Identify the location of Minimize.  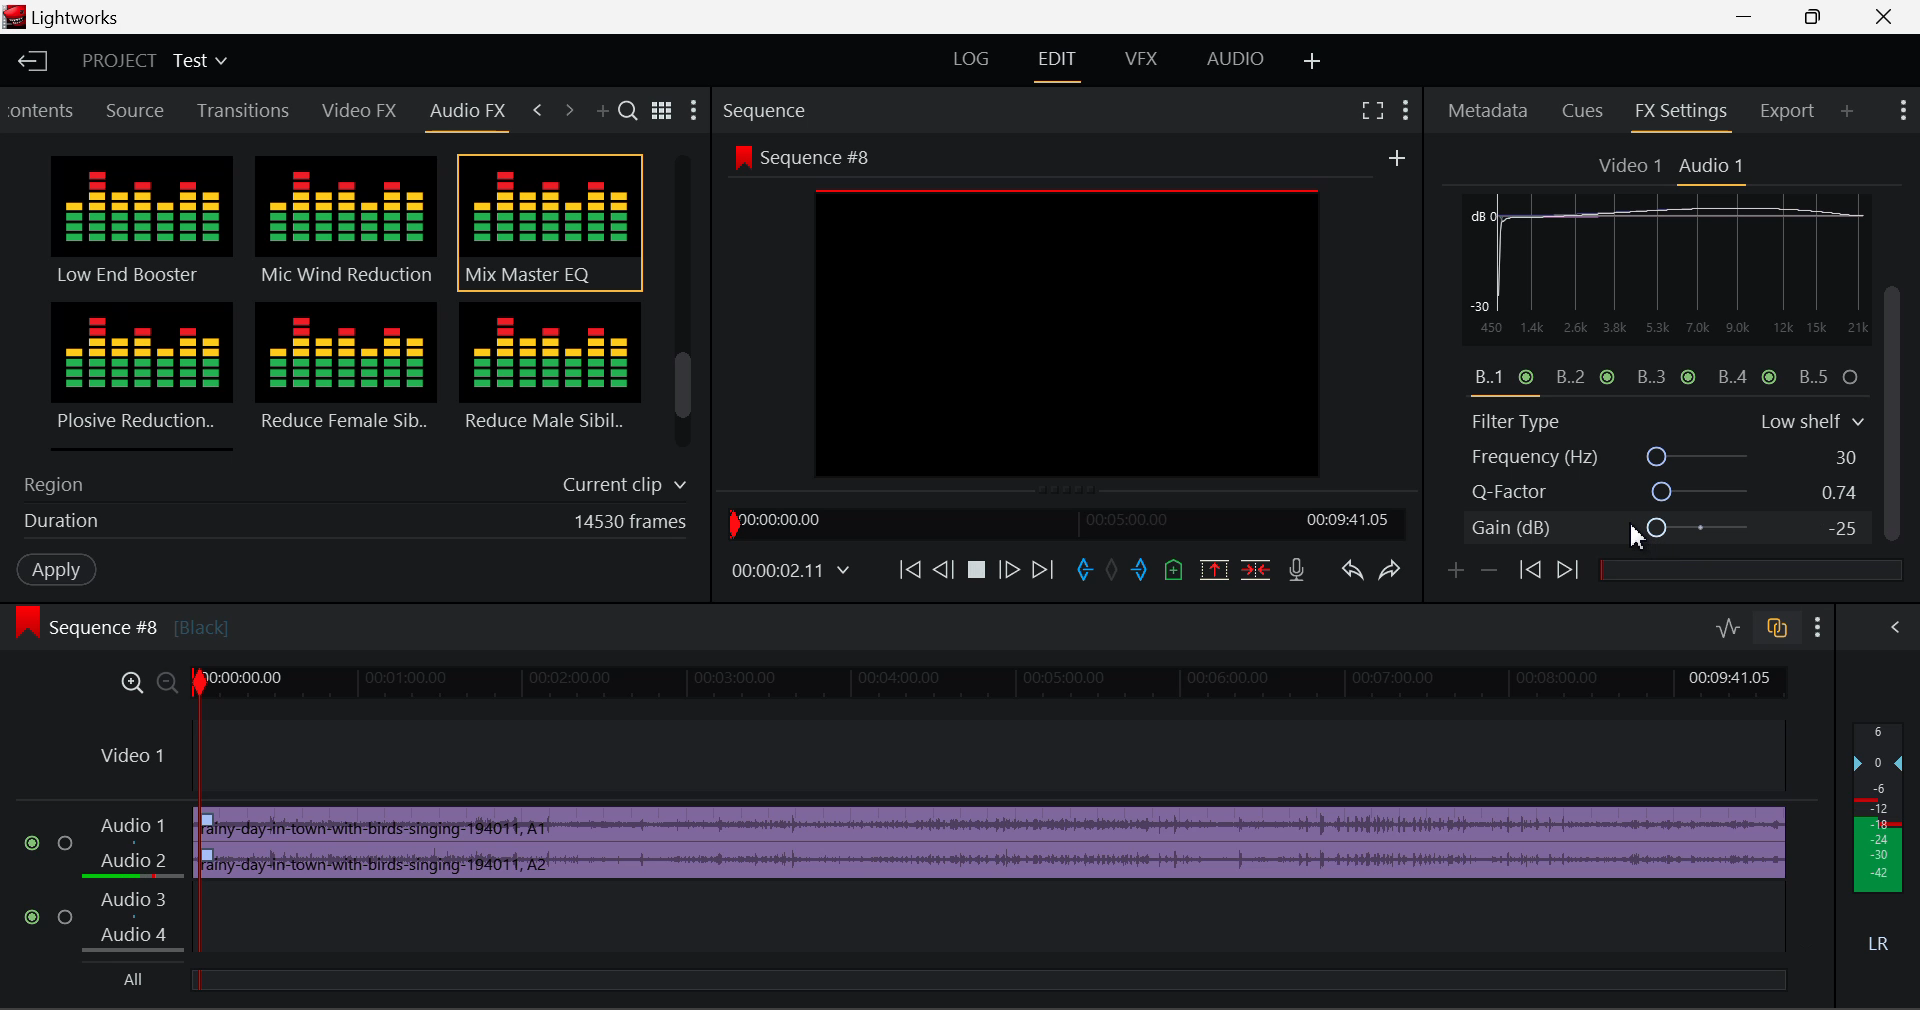
(1822, 16).